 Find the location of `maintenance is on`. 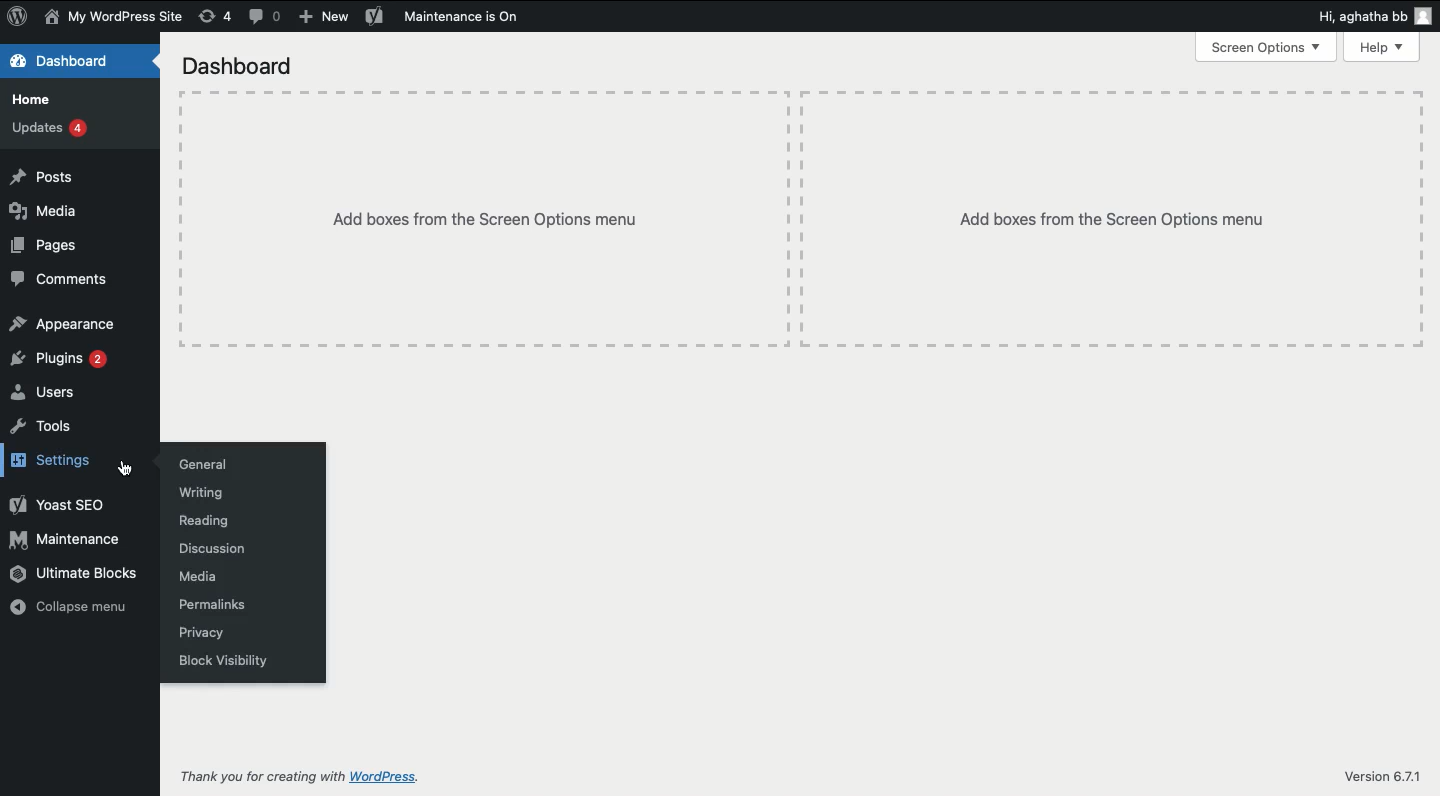

maintenance is on is located at coordinates (463, 17).